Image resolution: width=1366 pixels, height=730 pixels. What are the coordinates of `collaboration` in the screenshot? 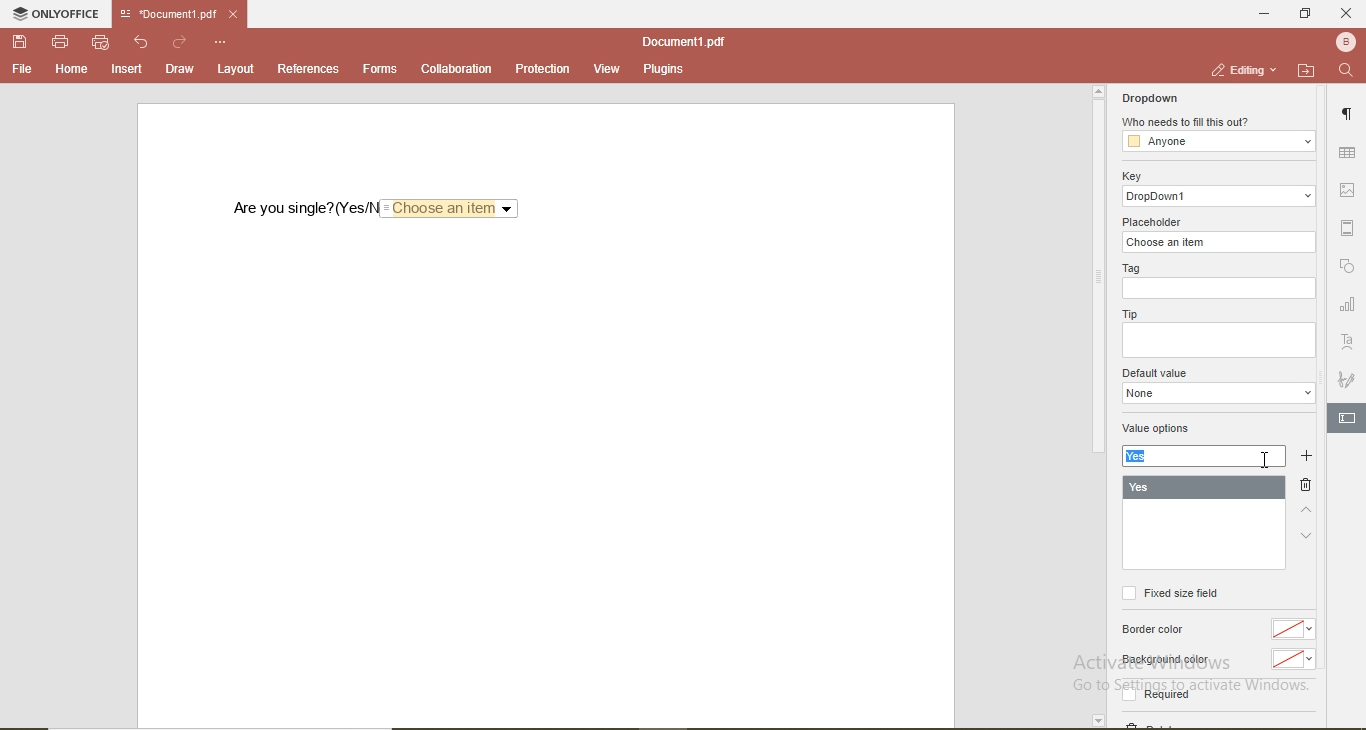 It's located at (456, 69).